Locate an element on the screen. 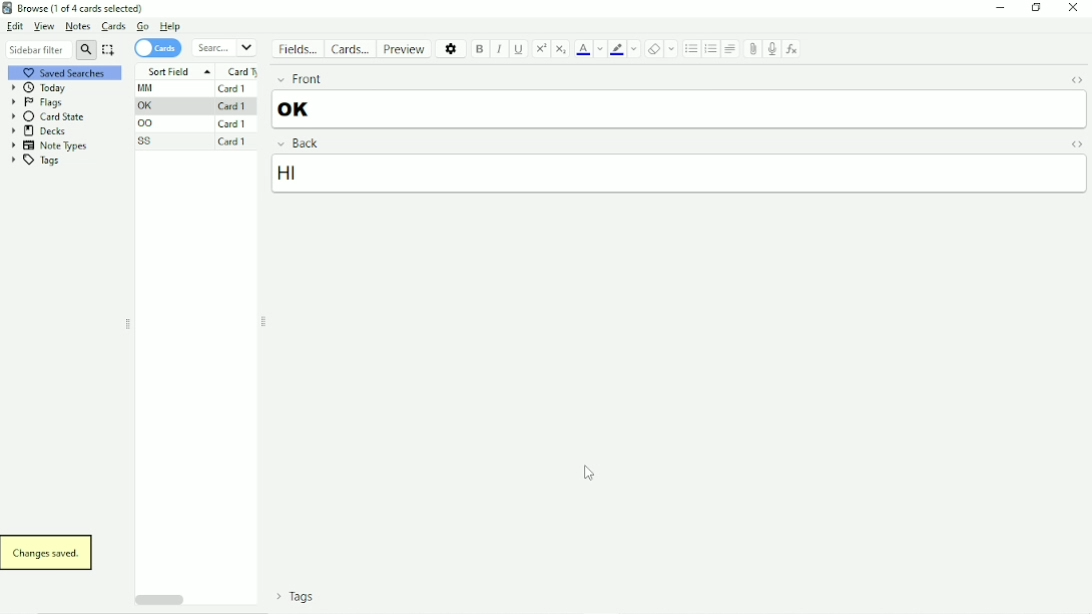 The width and height of the screenshot is (1092, 614). Text highlight color is located at coordinates (617, 50).